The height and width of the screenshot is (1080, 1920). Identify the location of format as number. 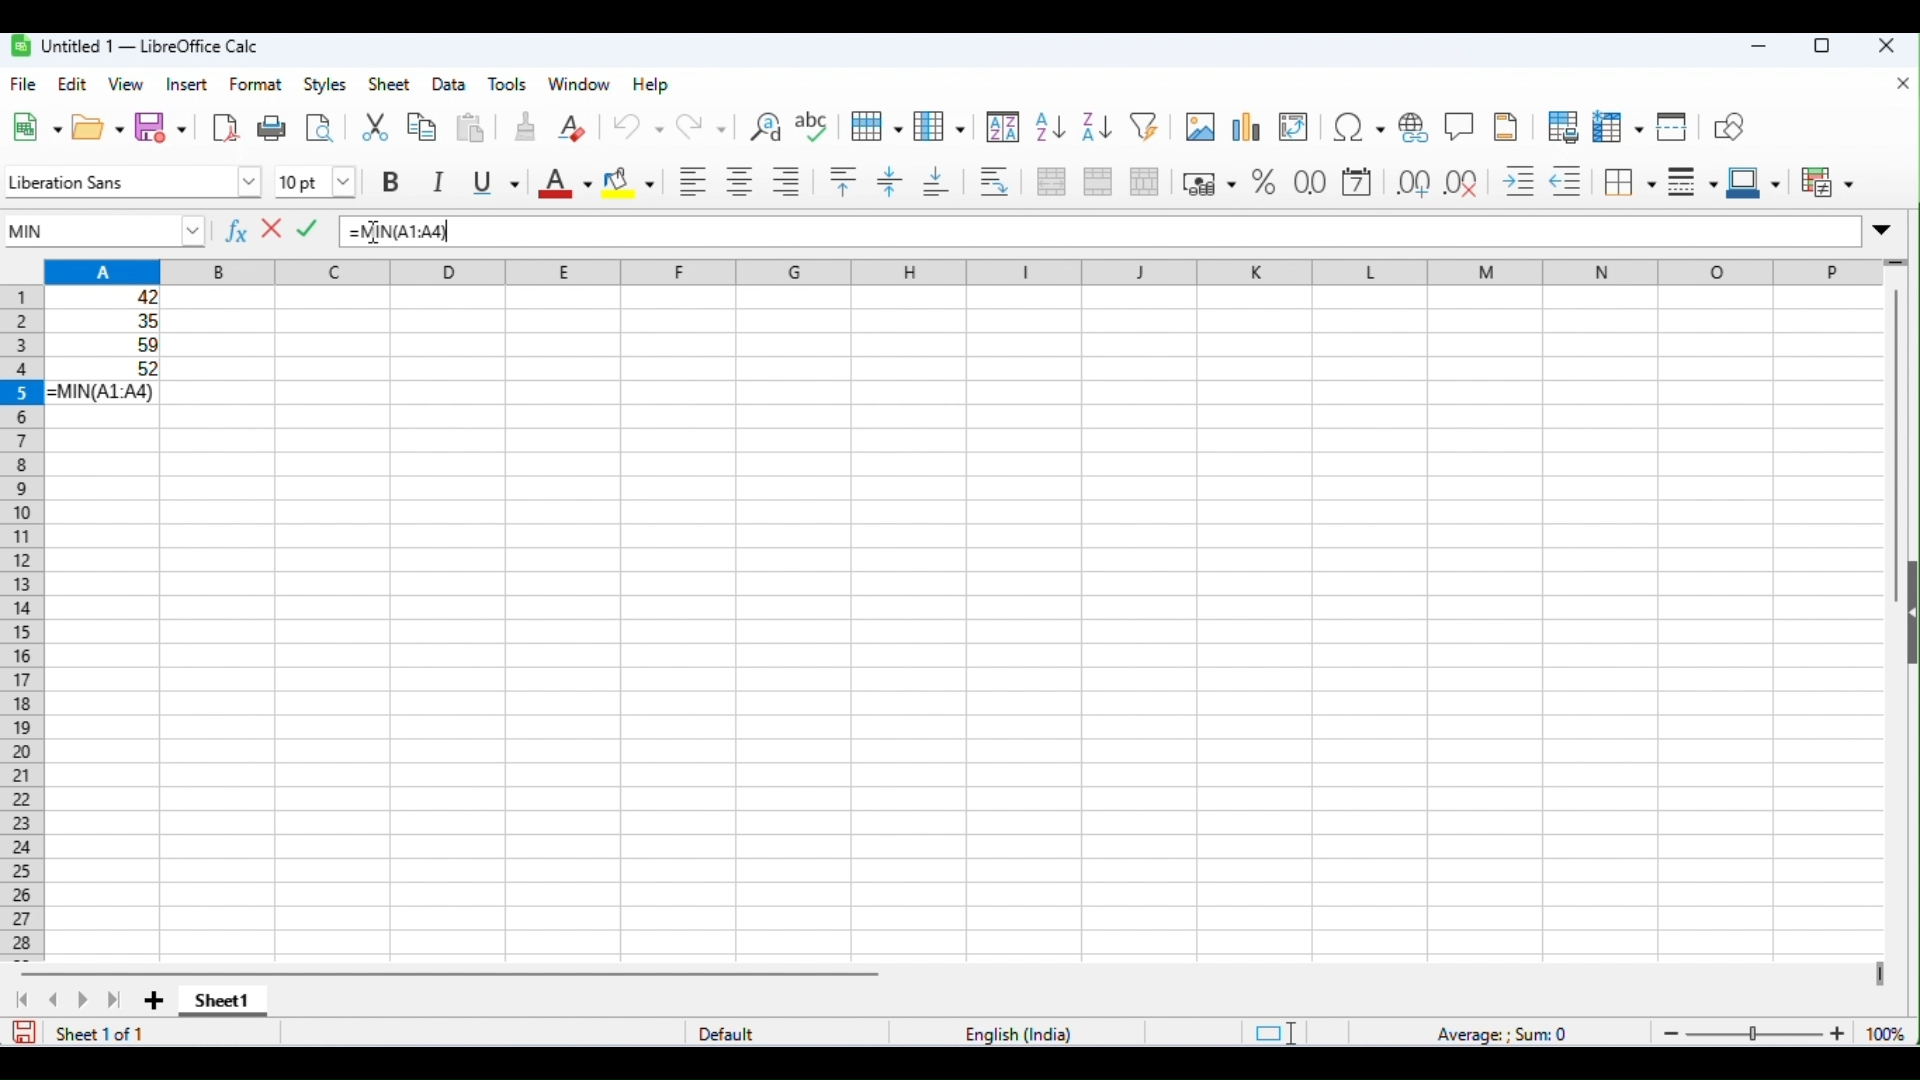
(1309, 183).